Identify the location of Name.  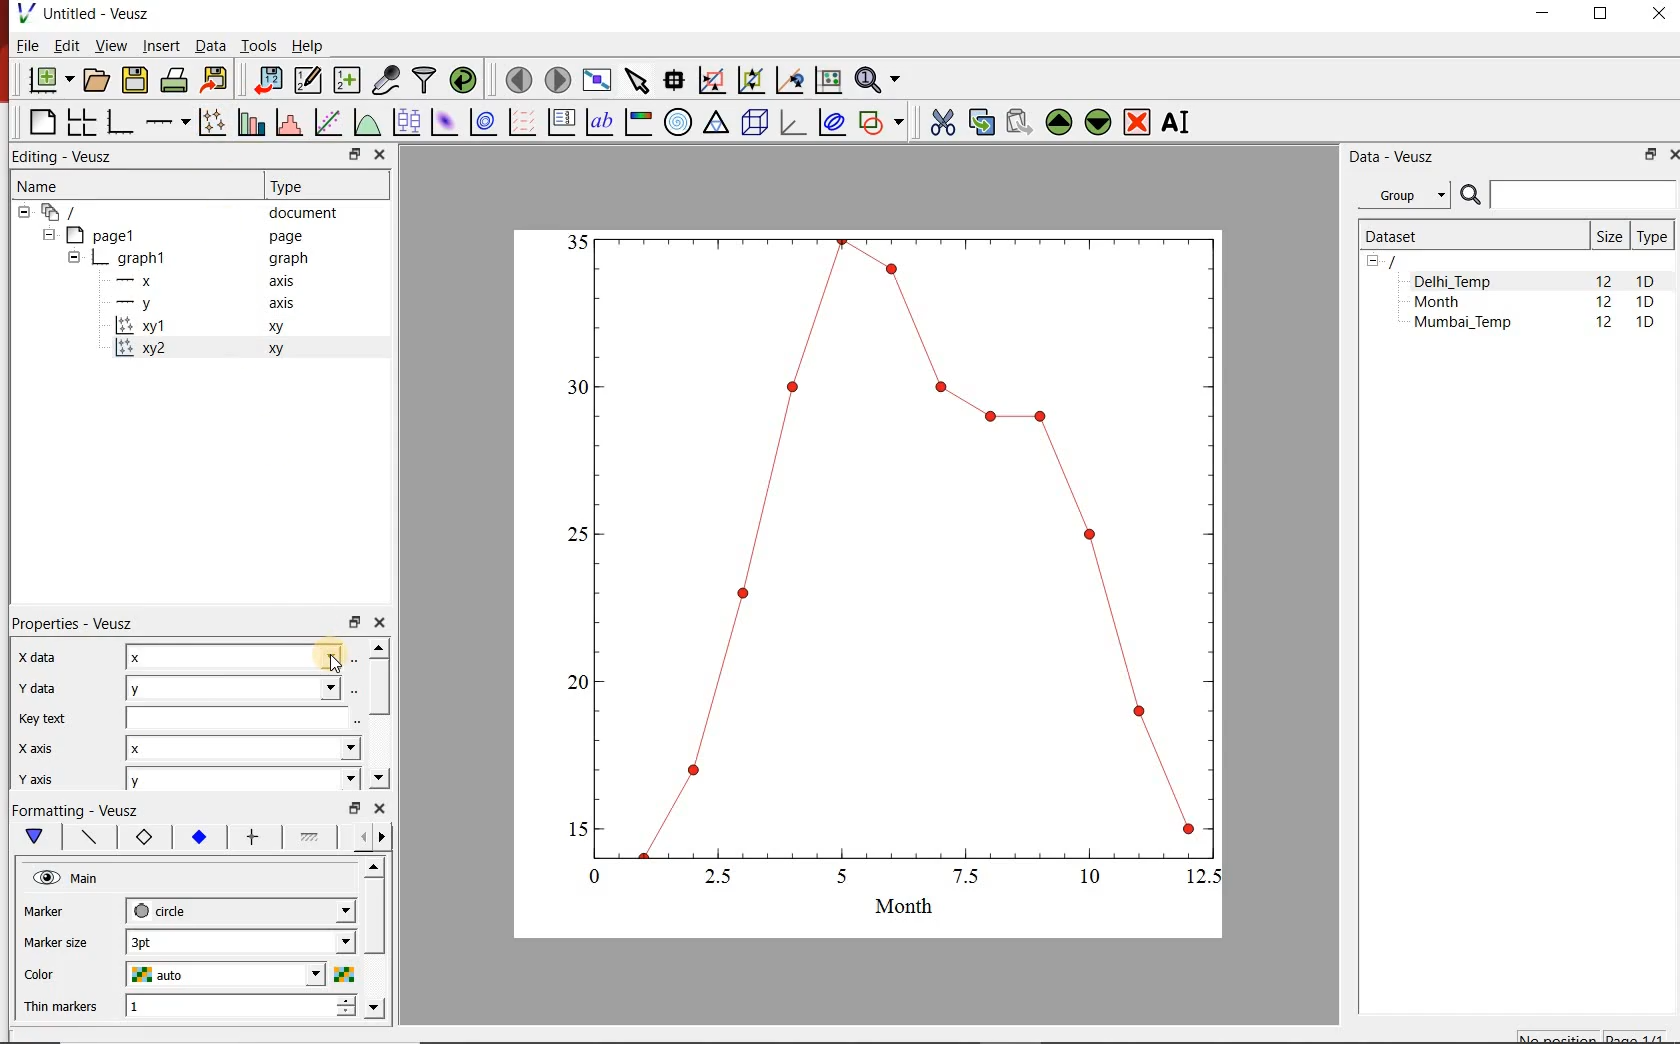
(40, 185).